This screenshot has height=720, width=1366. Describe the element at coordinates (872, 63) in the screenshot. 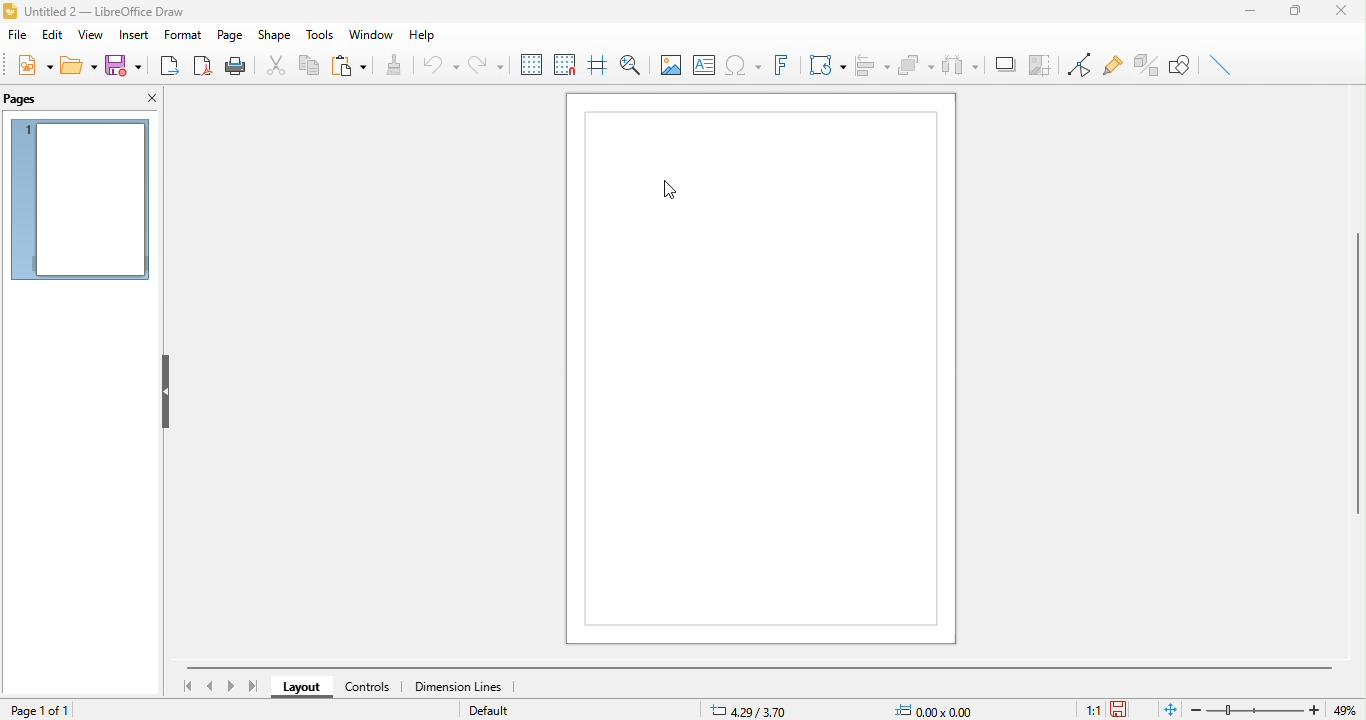

I see `align object` at that location.